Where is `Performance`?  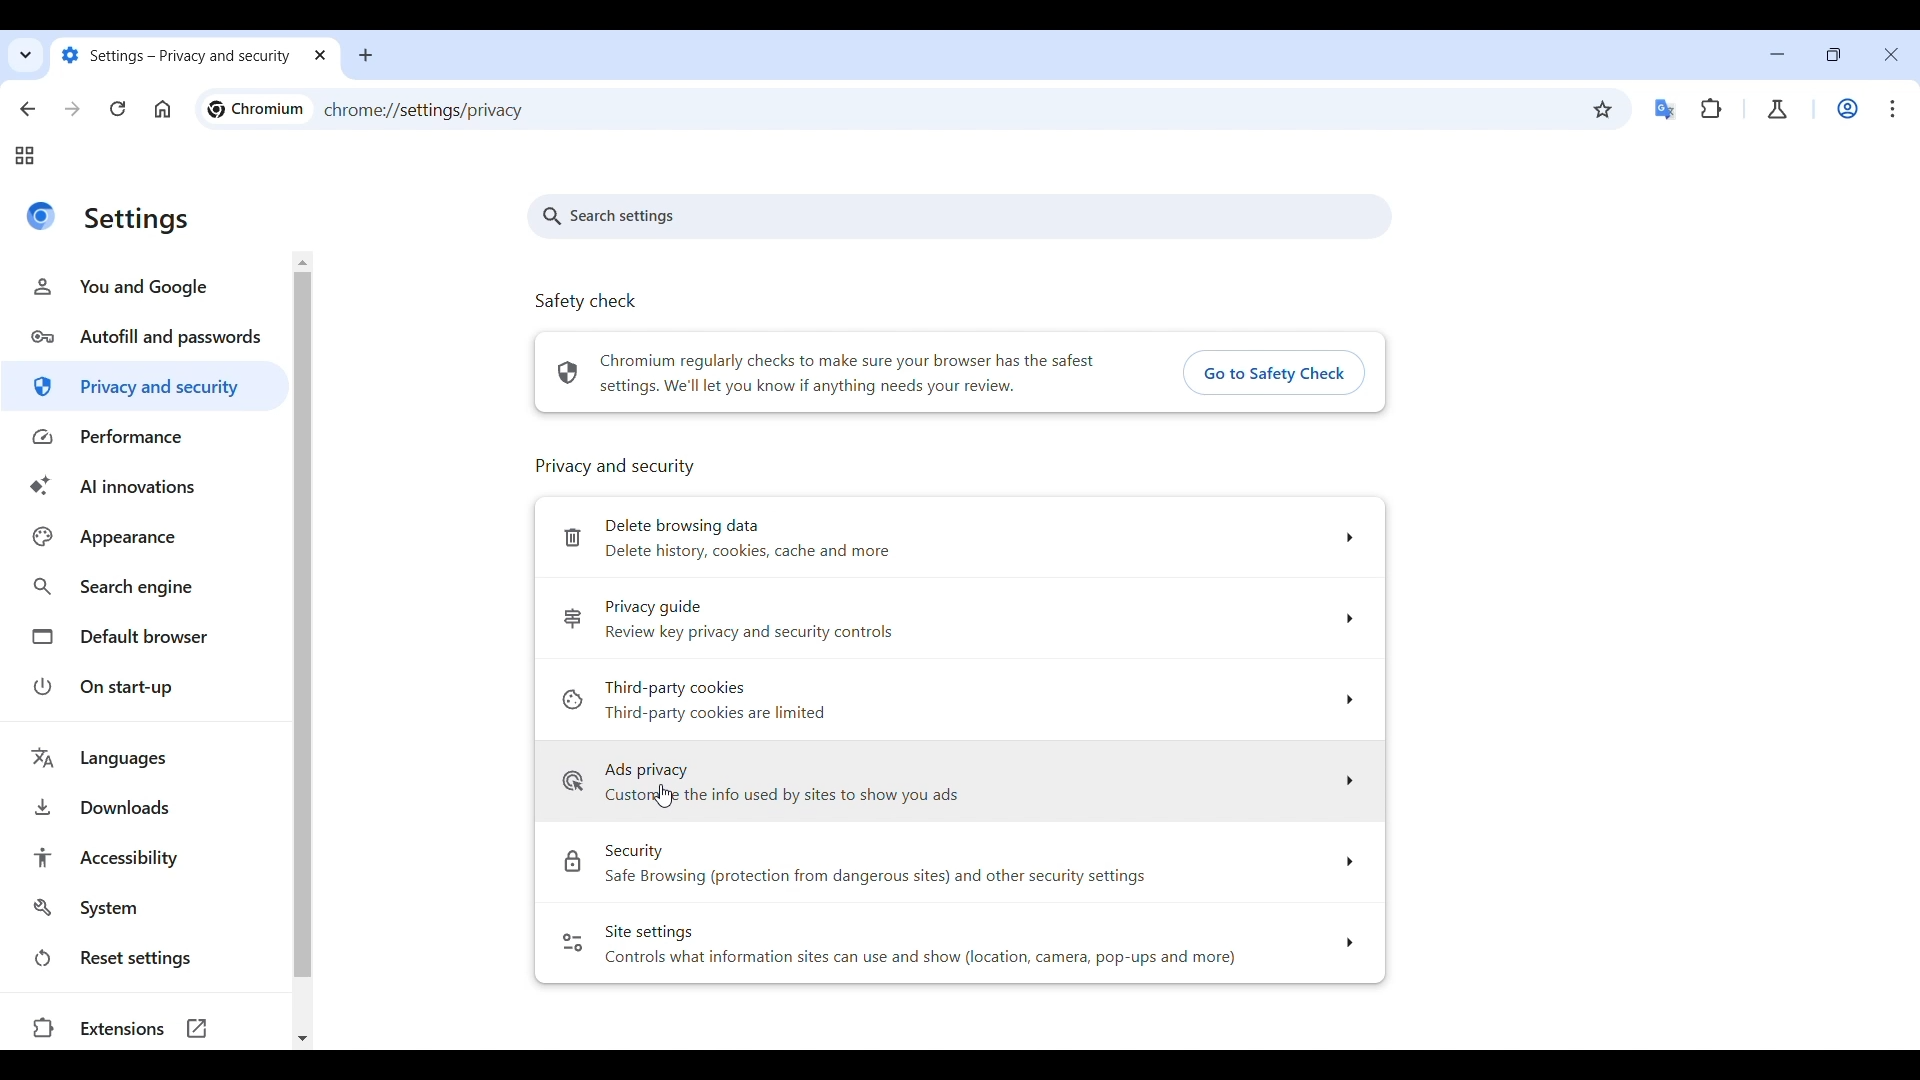 Performance is located at coordinates (146, 438).